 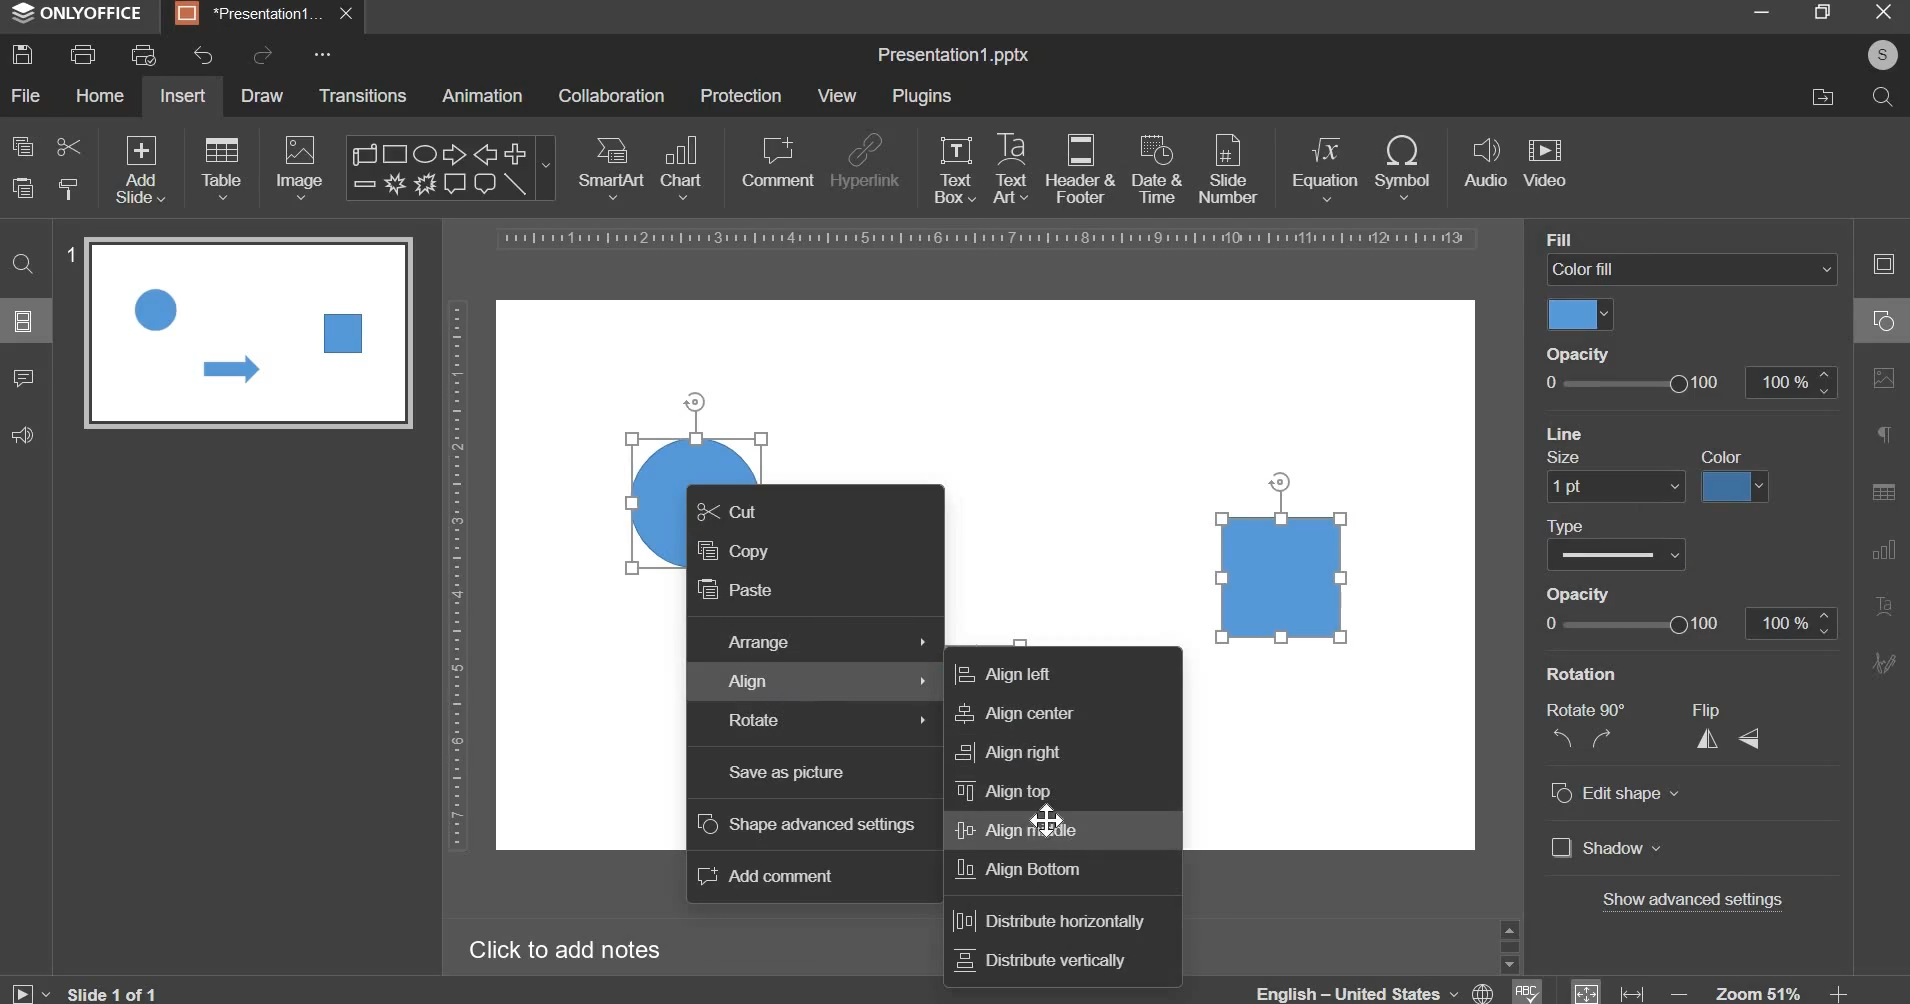 What do you see at coordinates (482, 95) in the screenshot?
I see `animation` at bounding box center [482, 95].